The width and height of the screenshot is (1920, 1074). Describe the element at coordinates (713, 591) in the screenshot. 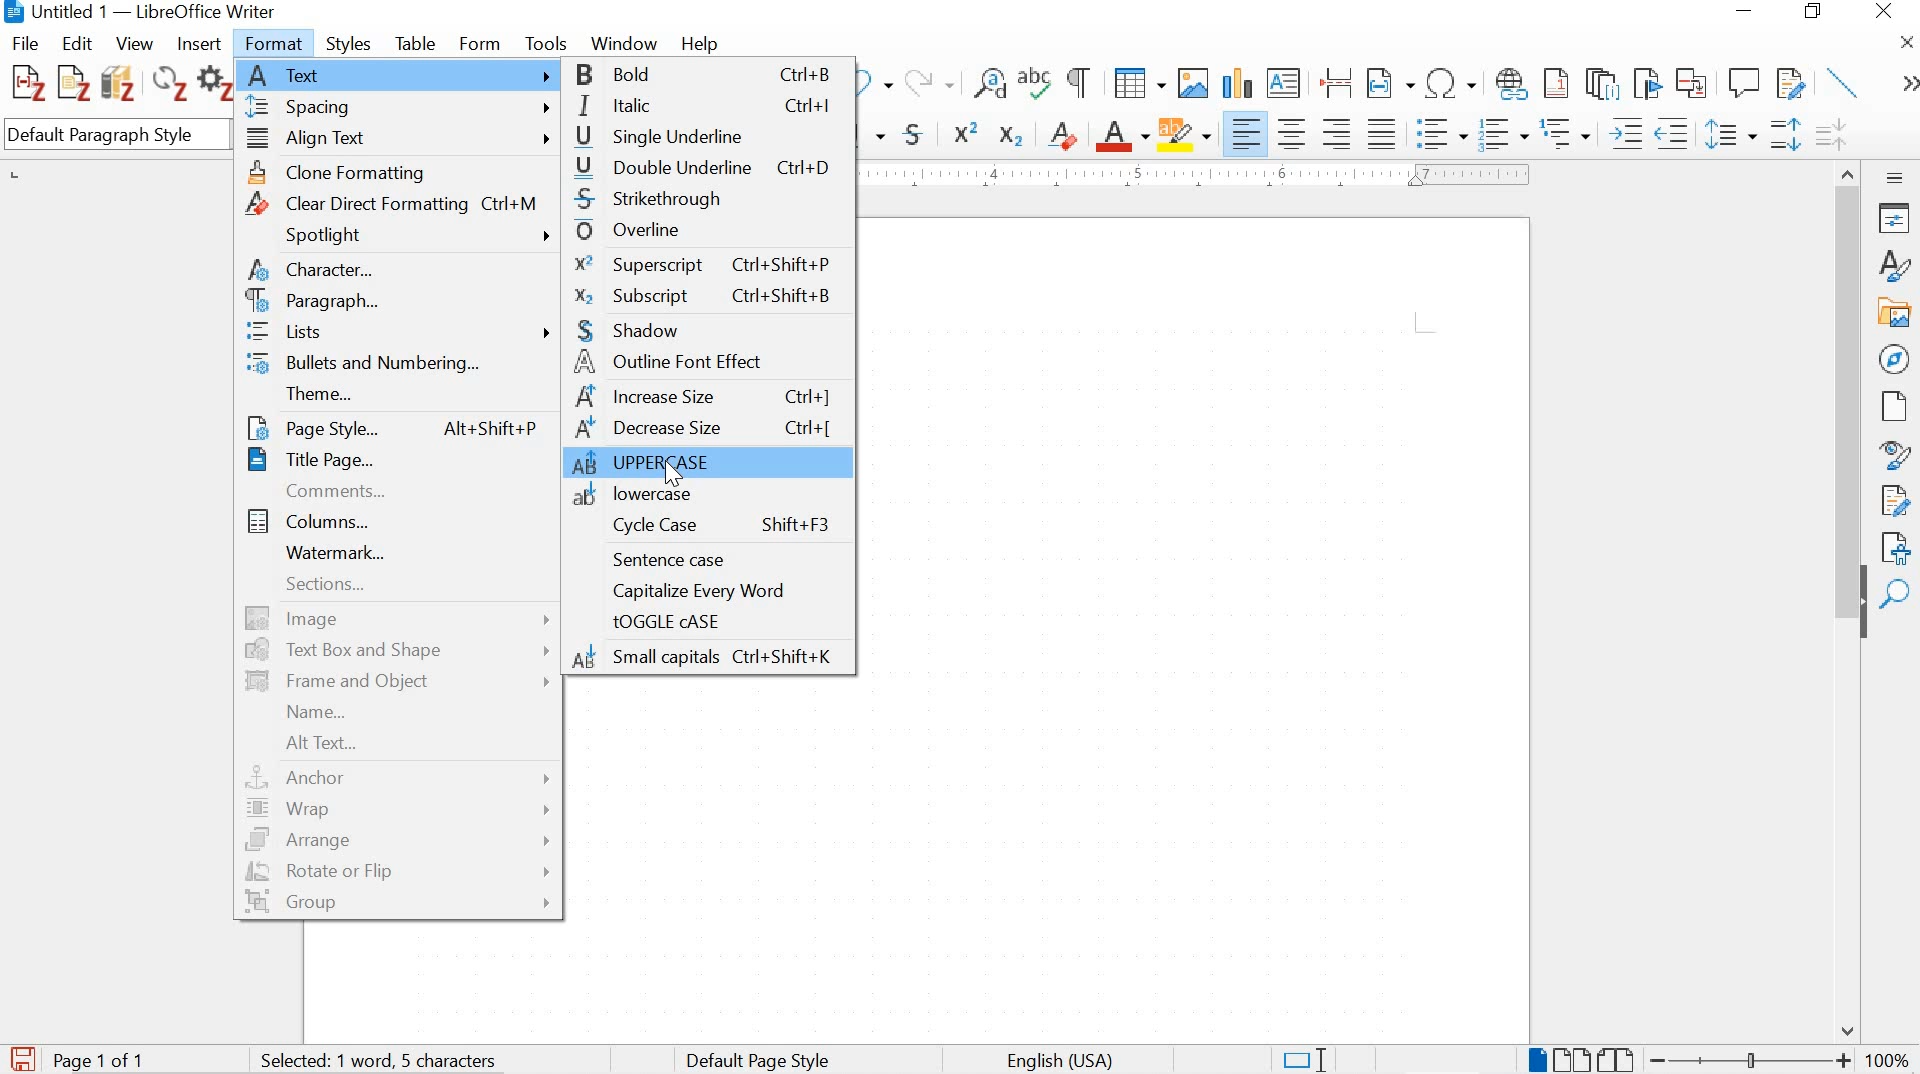

I see `capitalize every word` at that location.